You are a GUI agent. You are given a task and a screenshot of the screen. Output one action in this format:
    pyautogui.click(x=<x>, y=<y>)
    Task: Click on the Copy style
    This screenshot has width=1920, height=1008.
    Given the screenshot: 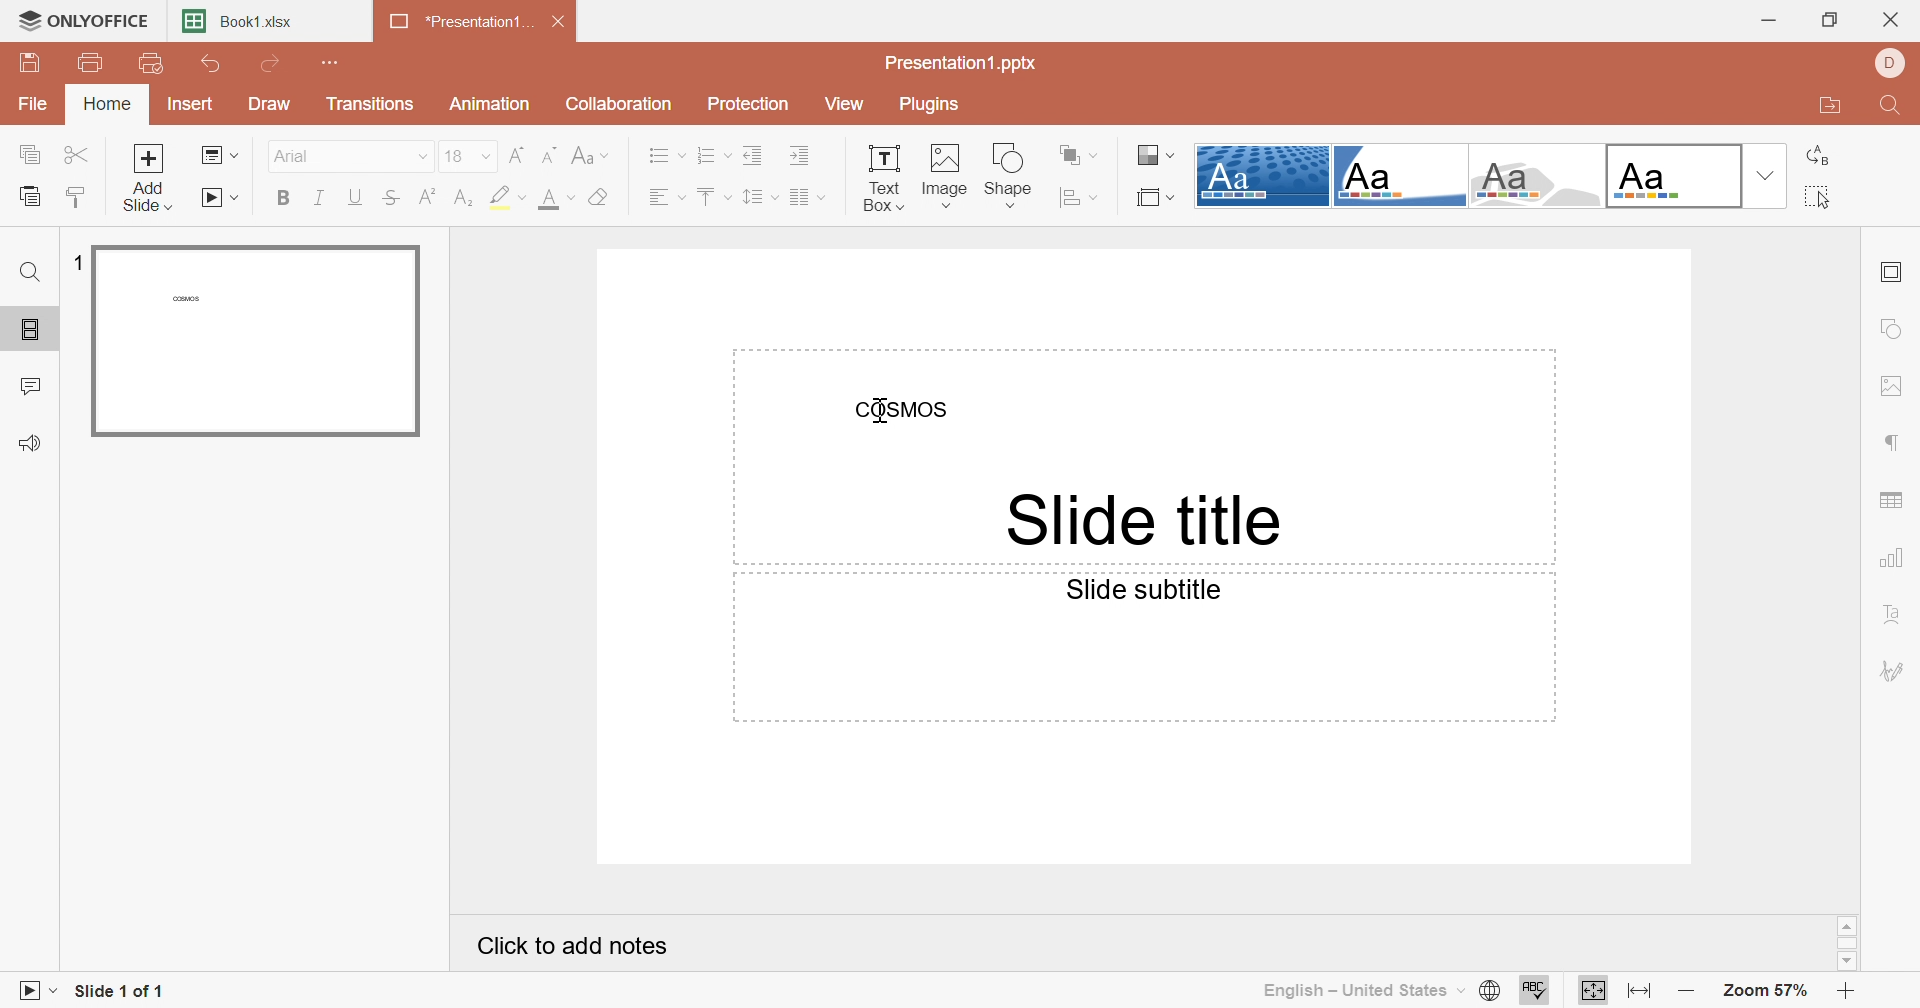 What is the action you would take?
    pyautogui.click(x=70, y=198)
    